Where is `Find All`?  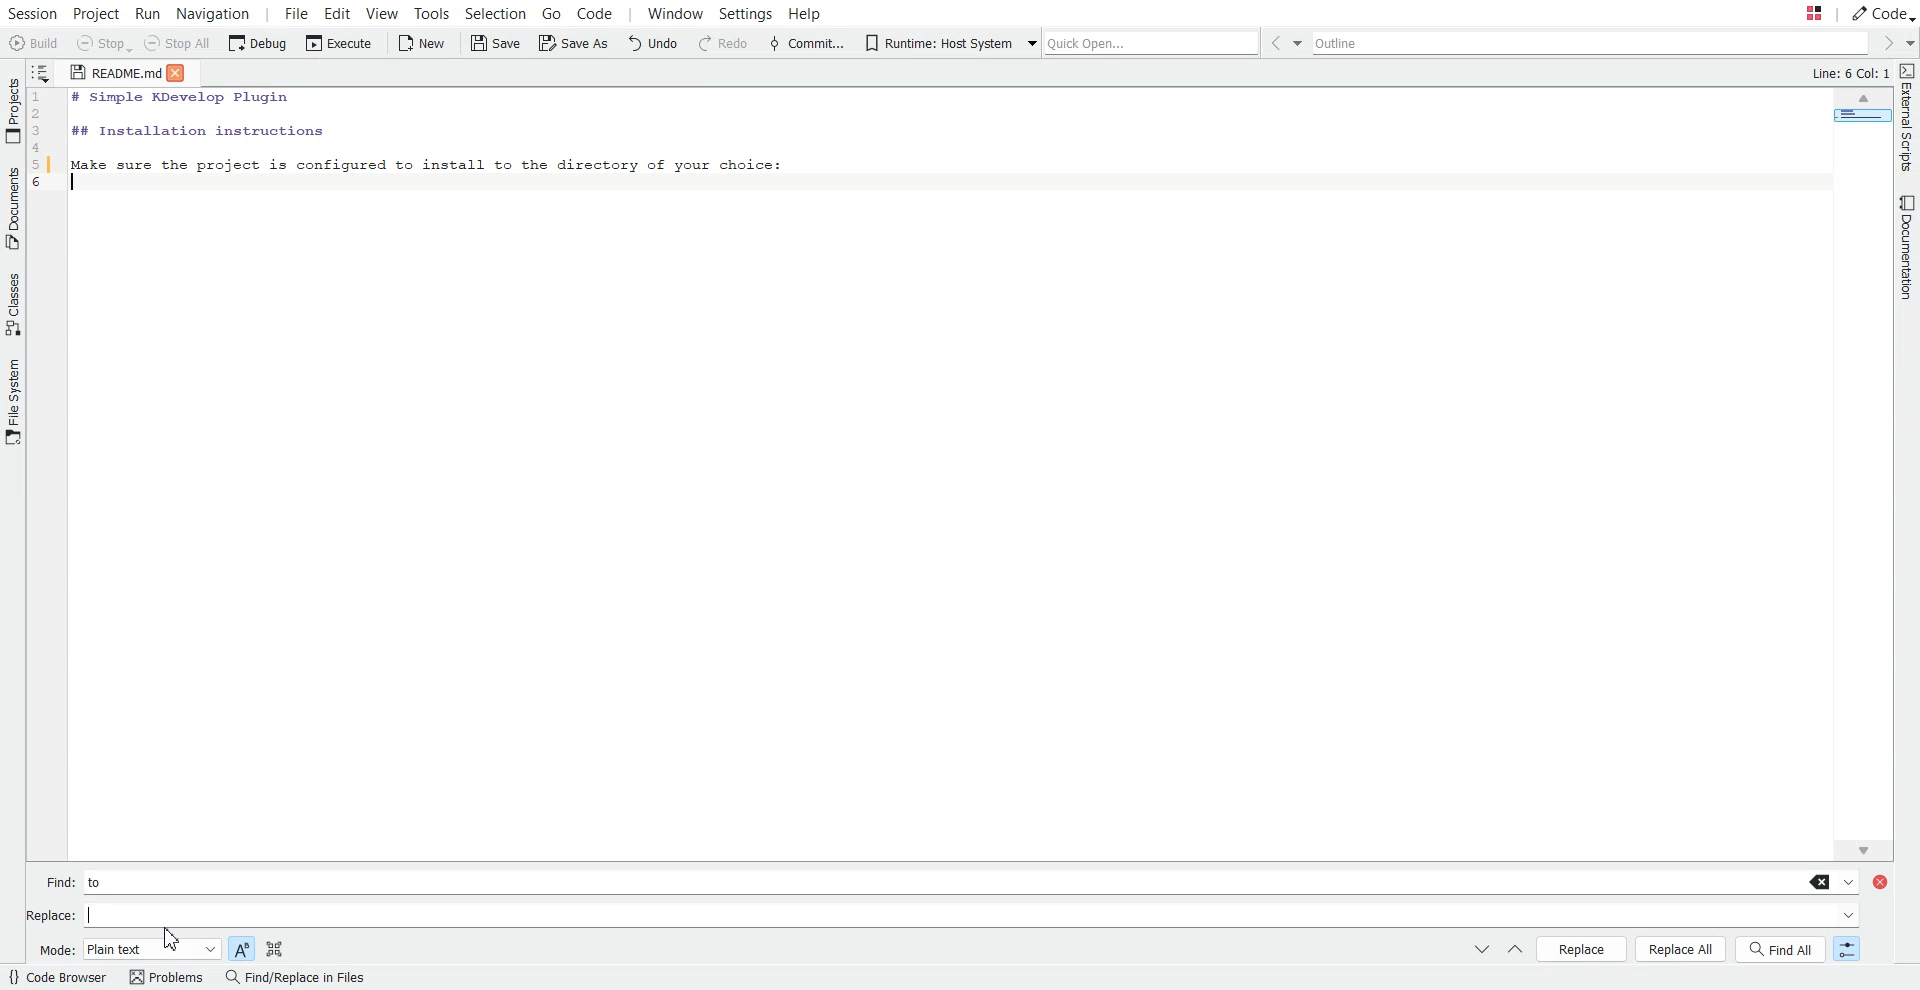 Find All is located at coordinates (1782, 949).